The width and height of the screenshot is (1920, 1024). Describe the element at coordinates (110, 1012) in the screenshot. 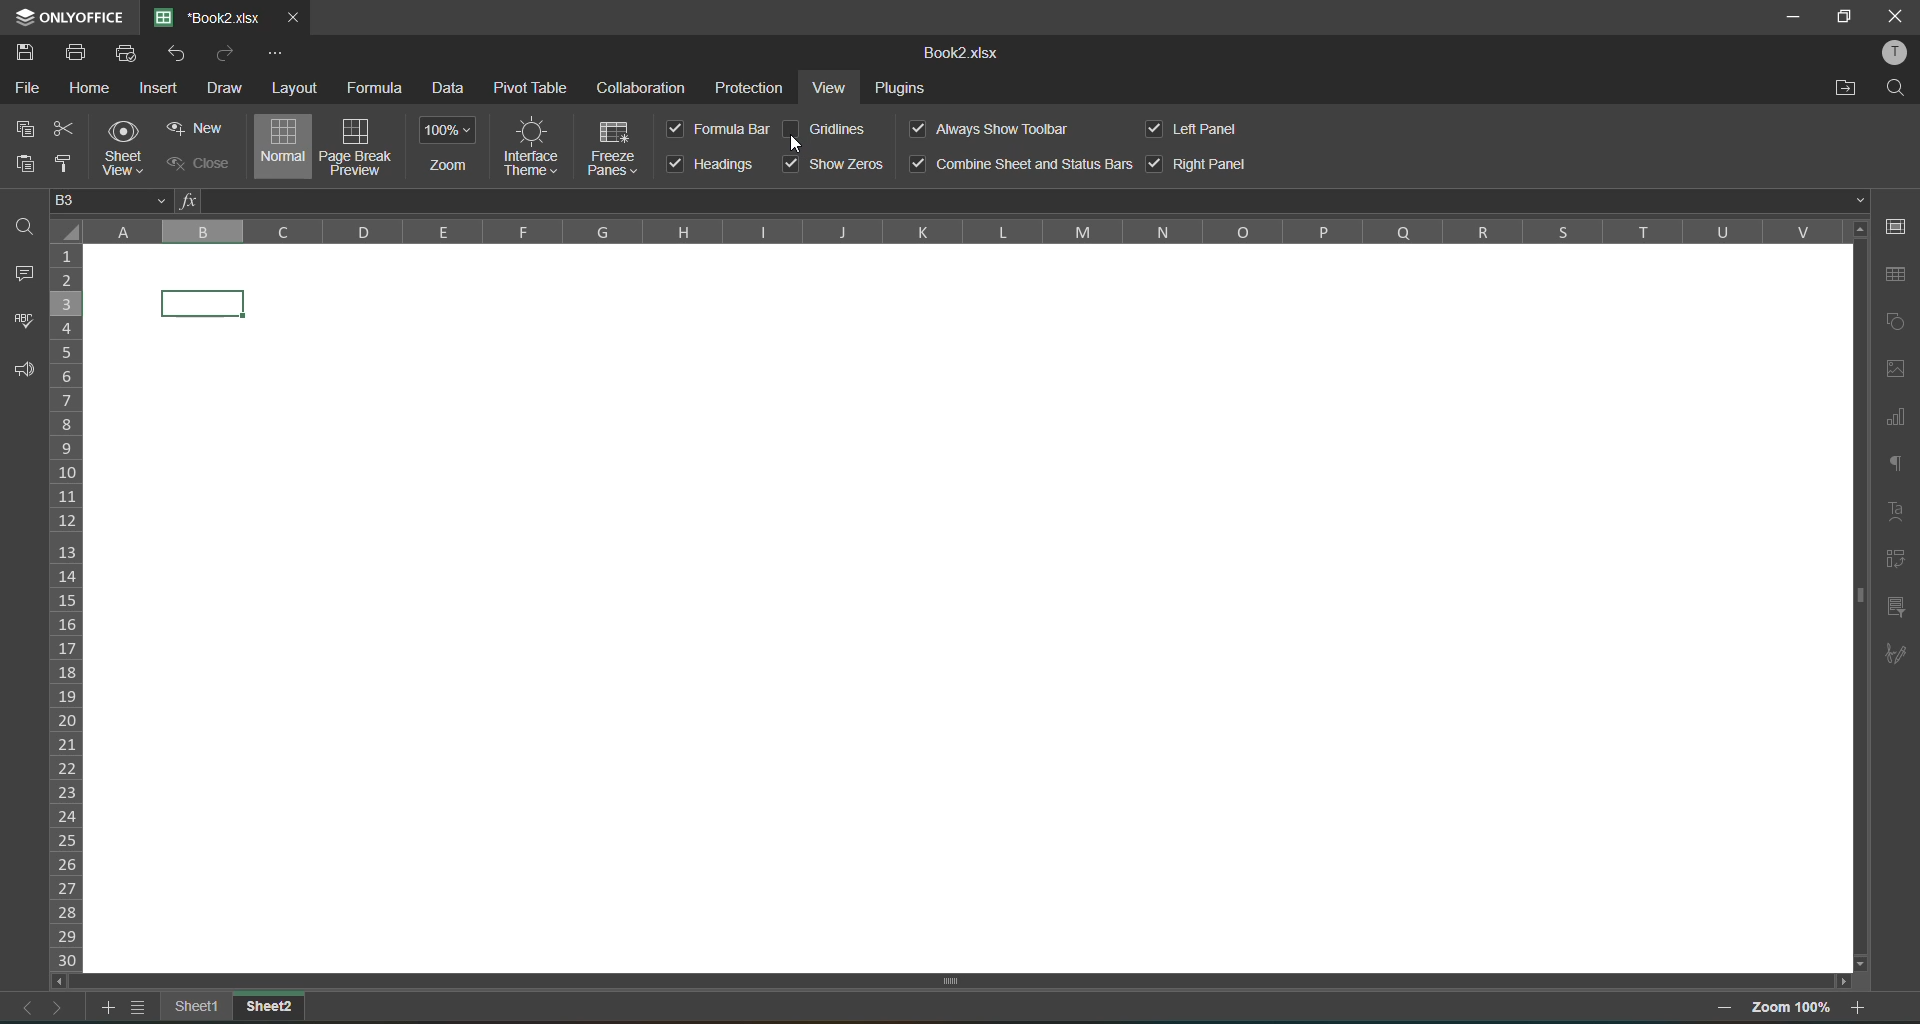

I see `add sheet` at that location.